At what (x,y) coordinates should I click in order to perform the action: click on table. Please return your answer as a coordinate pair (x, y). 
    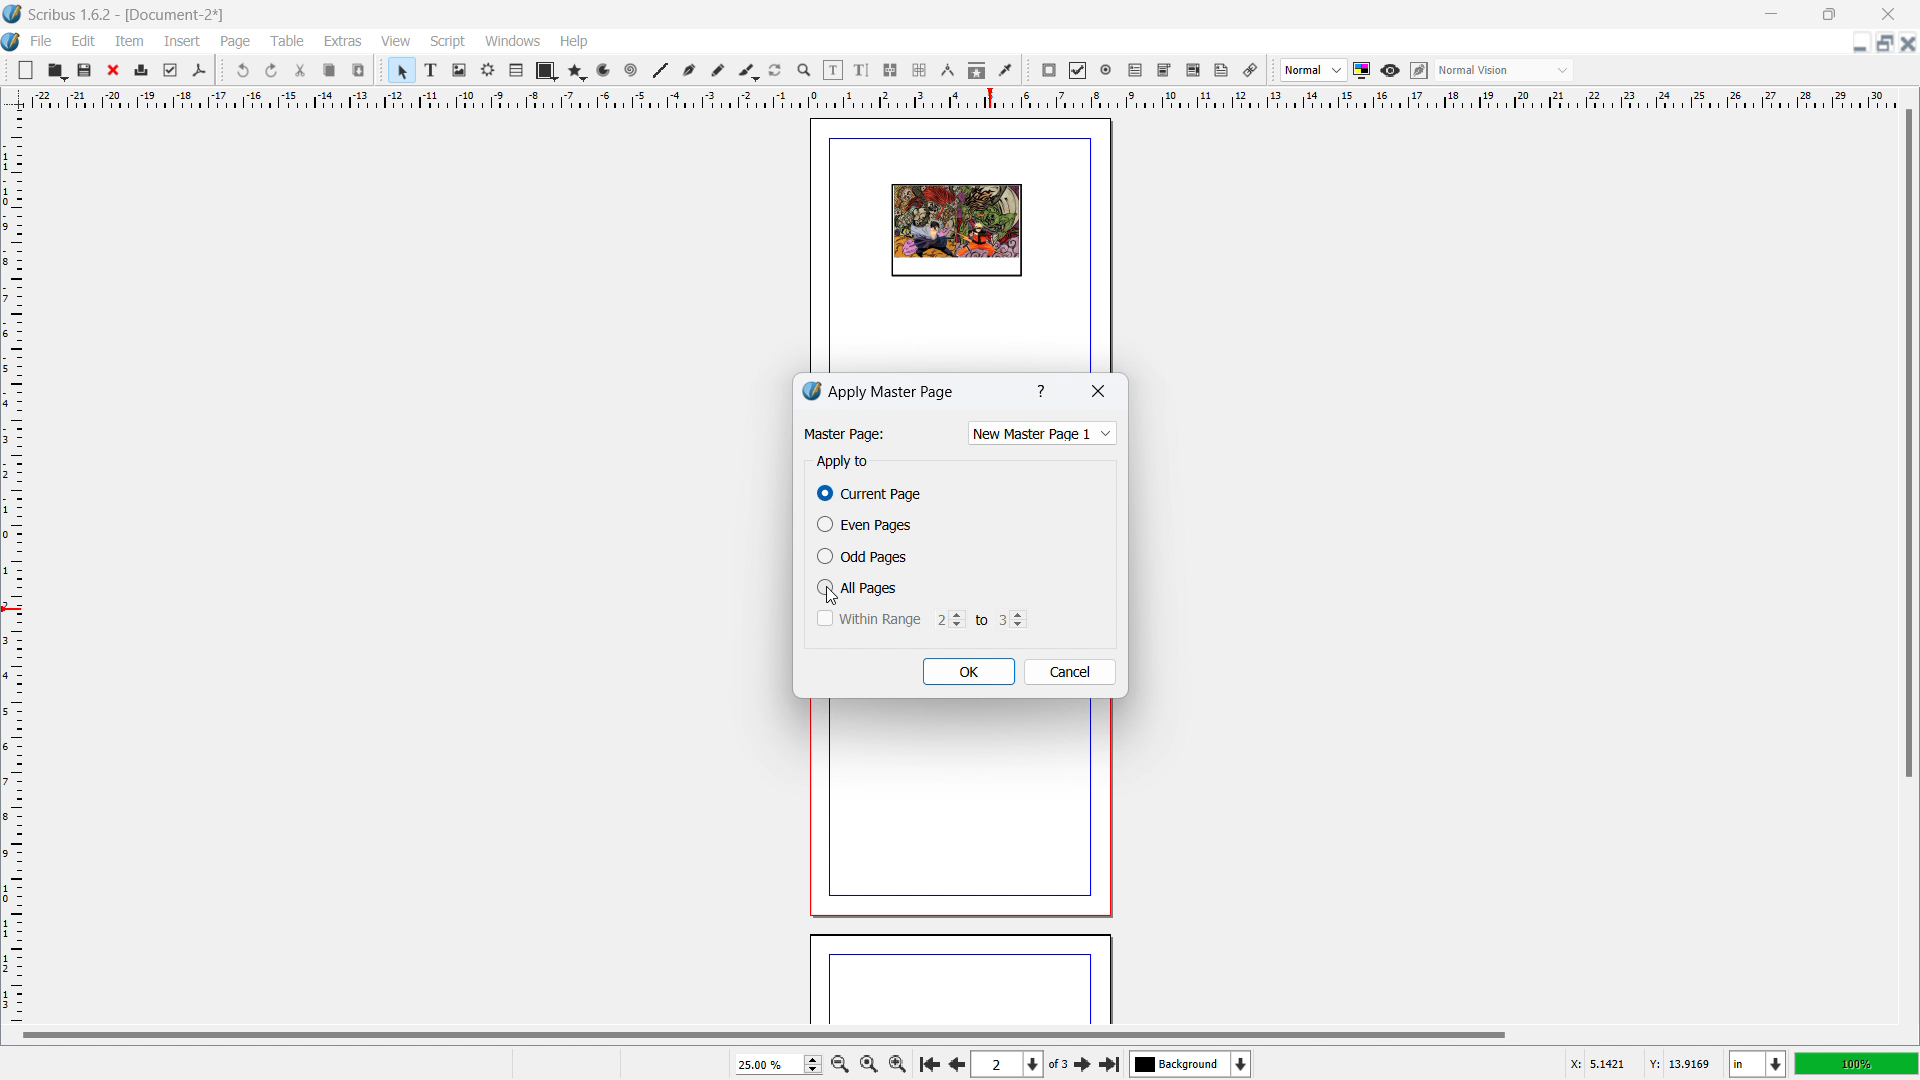
    Looking at the image, I should click on (517, 71).